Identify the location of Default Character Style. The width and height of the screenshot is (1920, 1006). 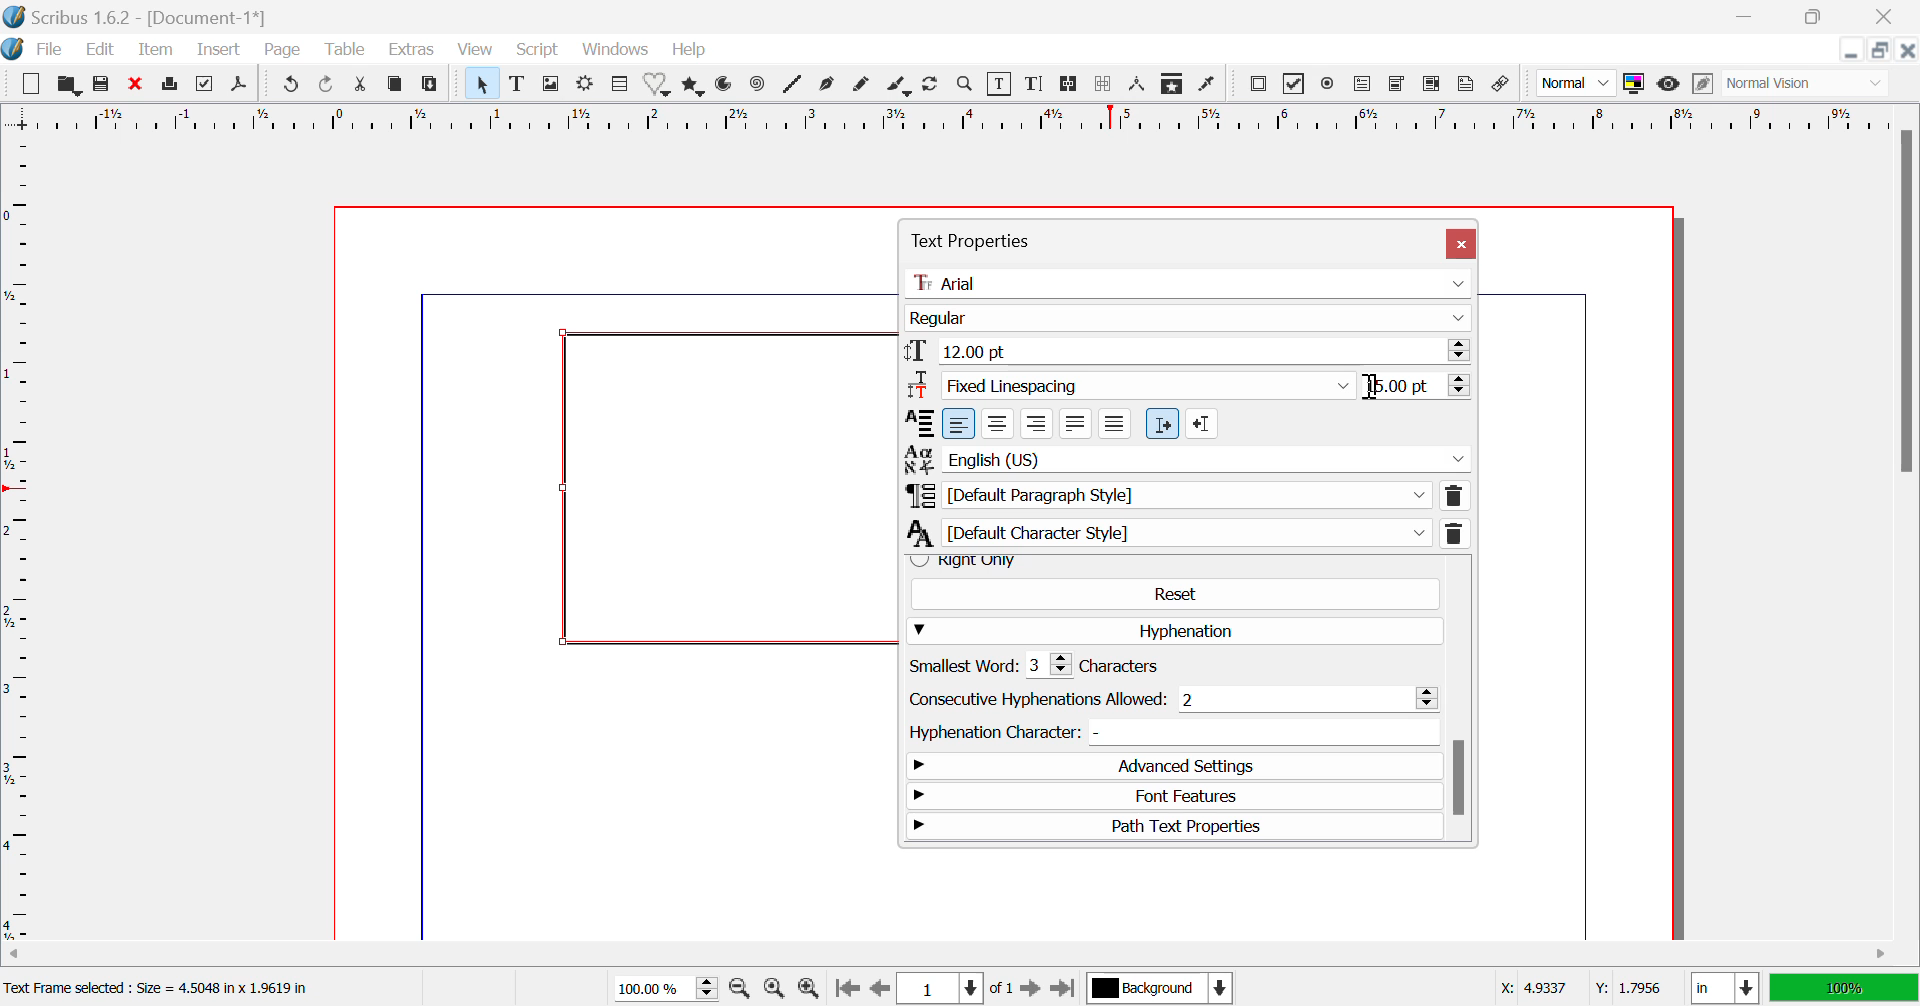
(1188, 532).